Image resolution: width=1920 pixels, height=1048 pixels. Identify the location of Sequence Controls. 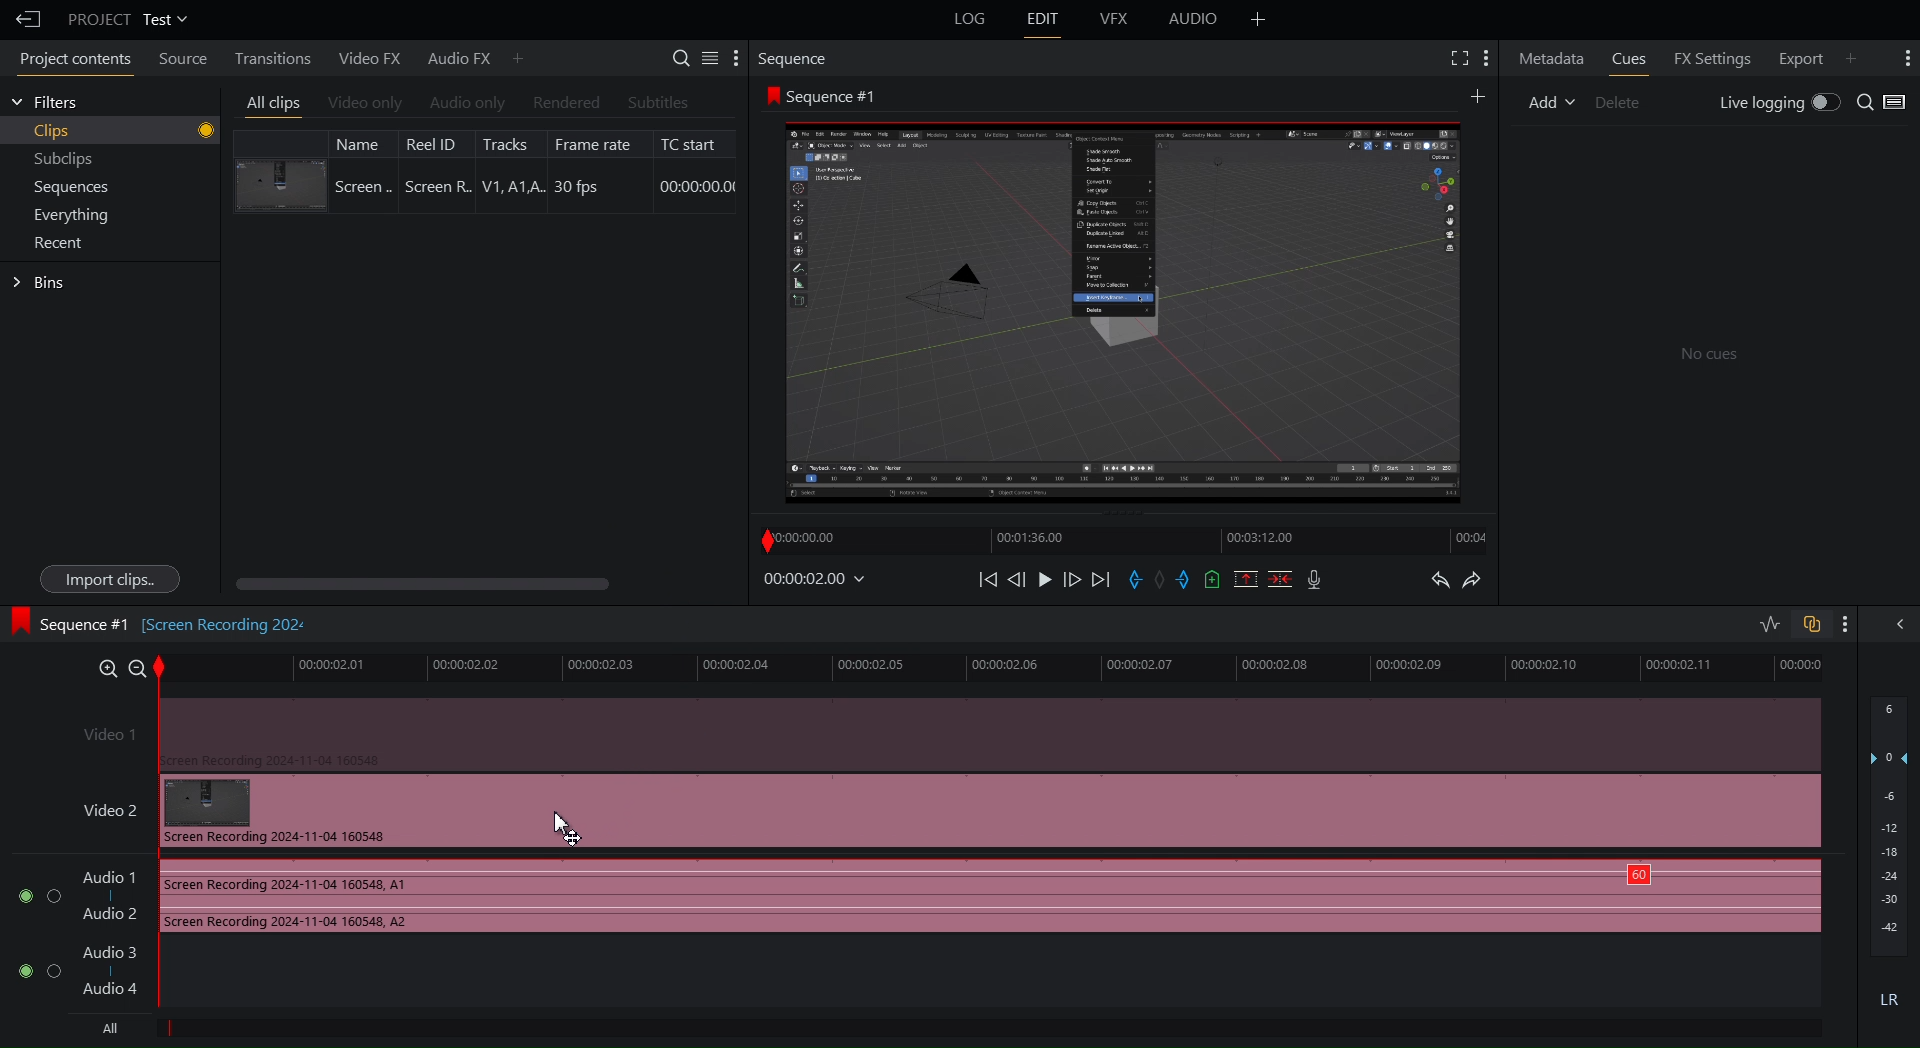
(1155, 581).